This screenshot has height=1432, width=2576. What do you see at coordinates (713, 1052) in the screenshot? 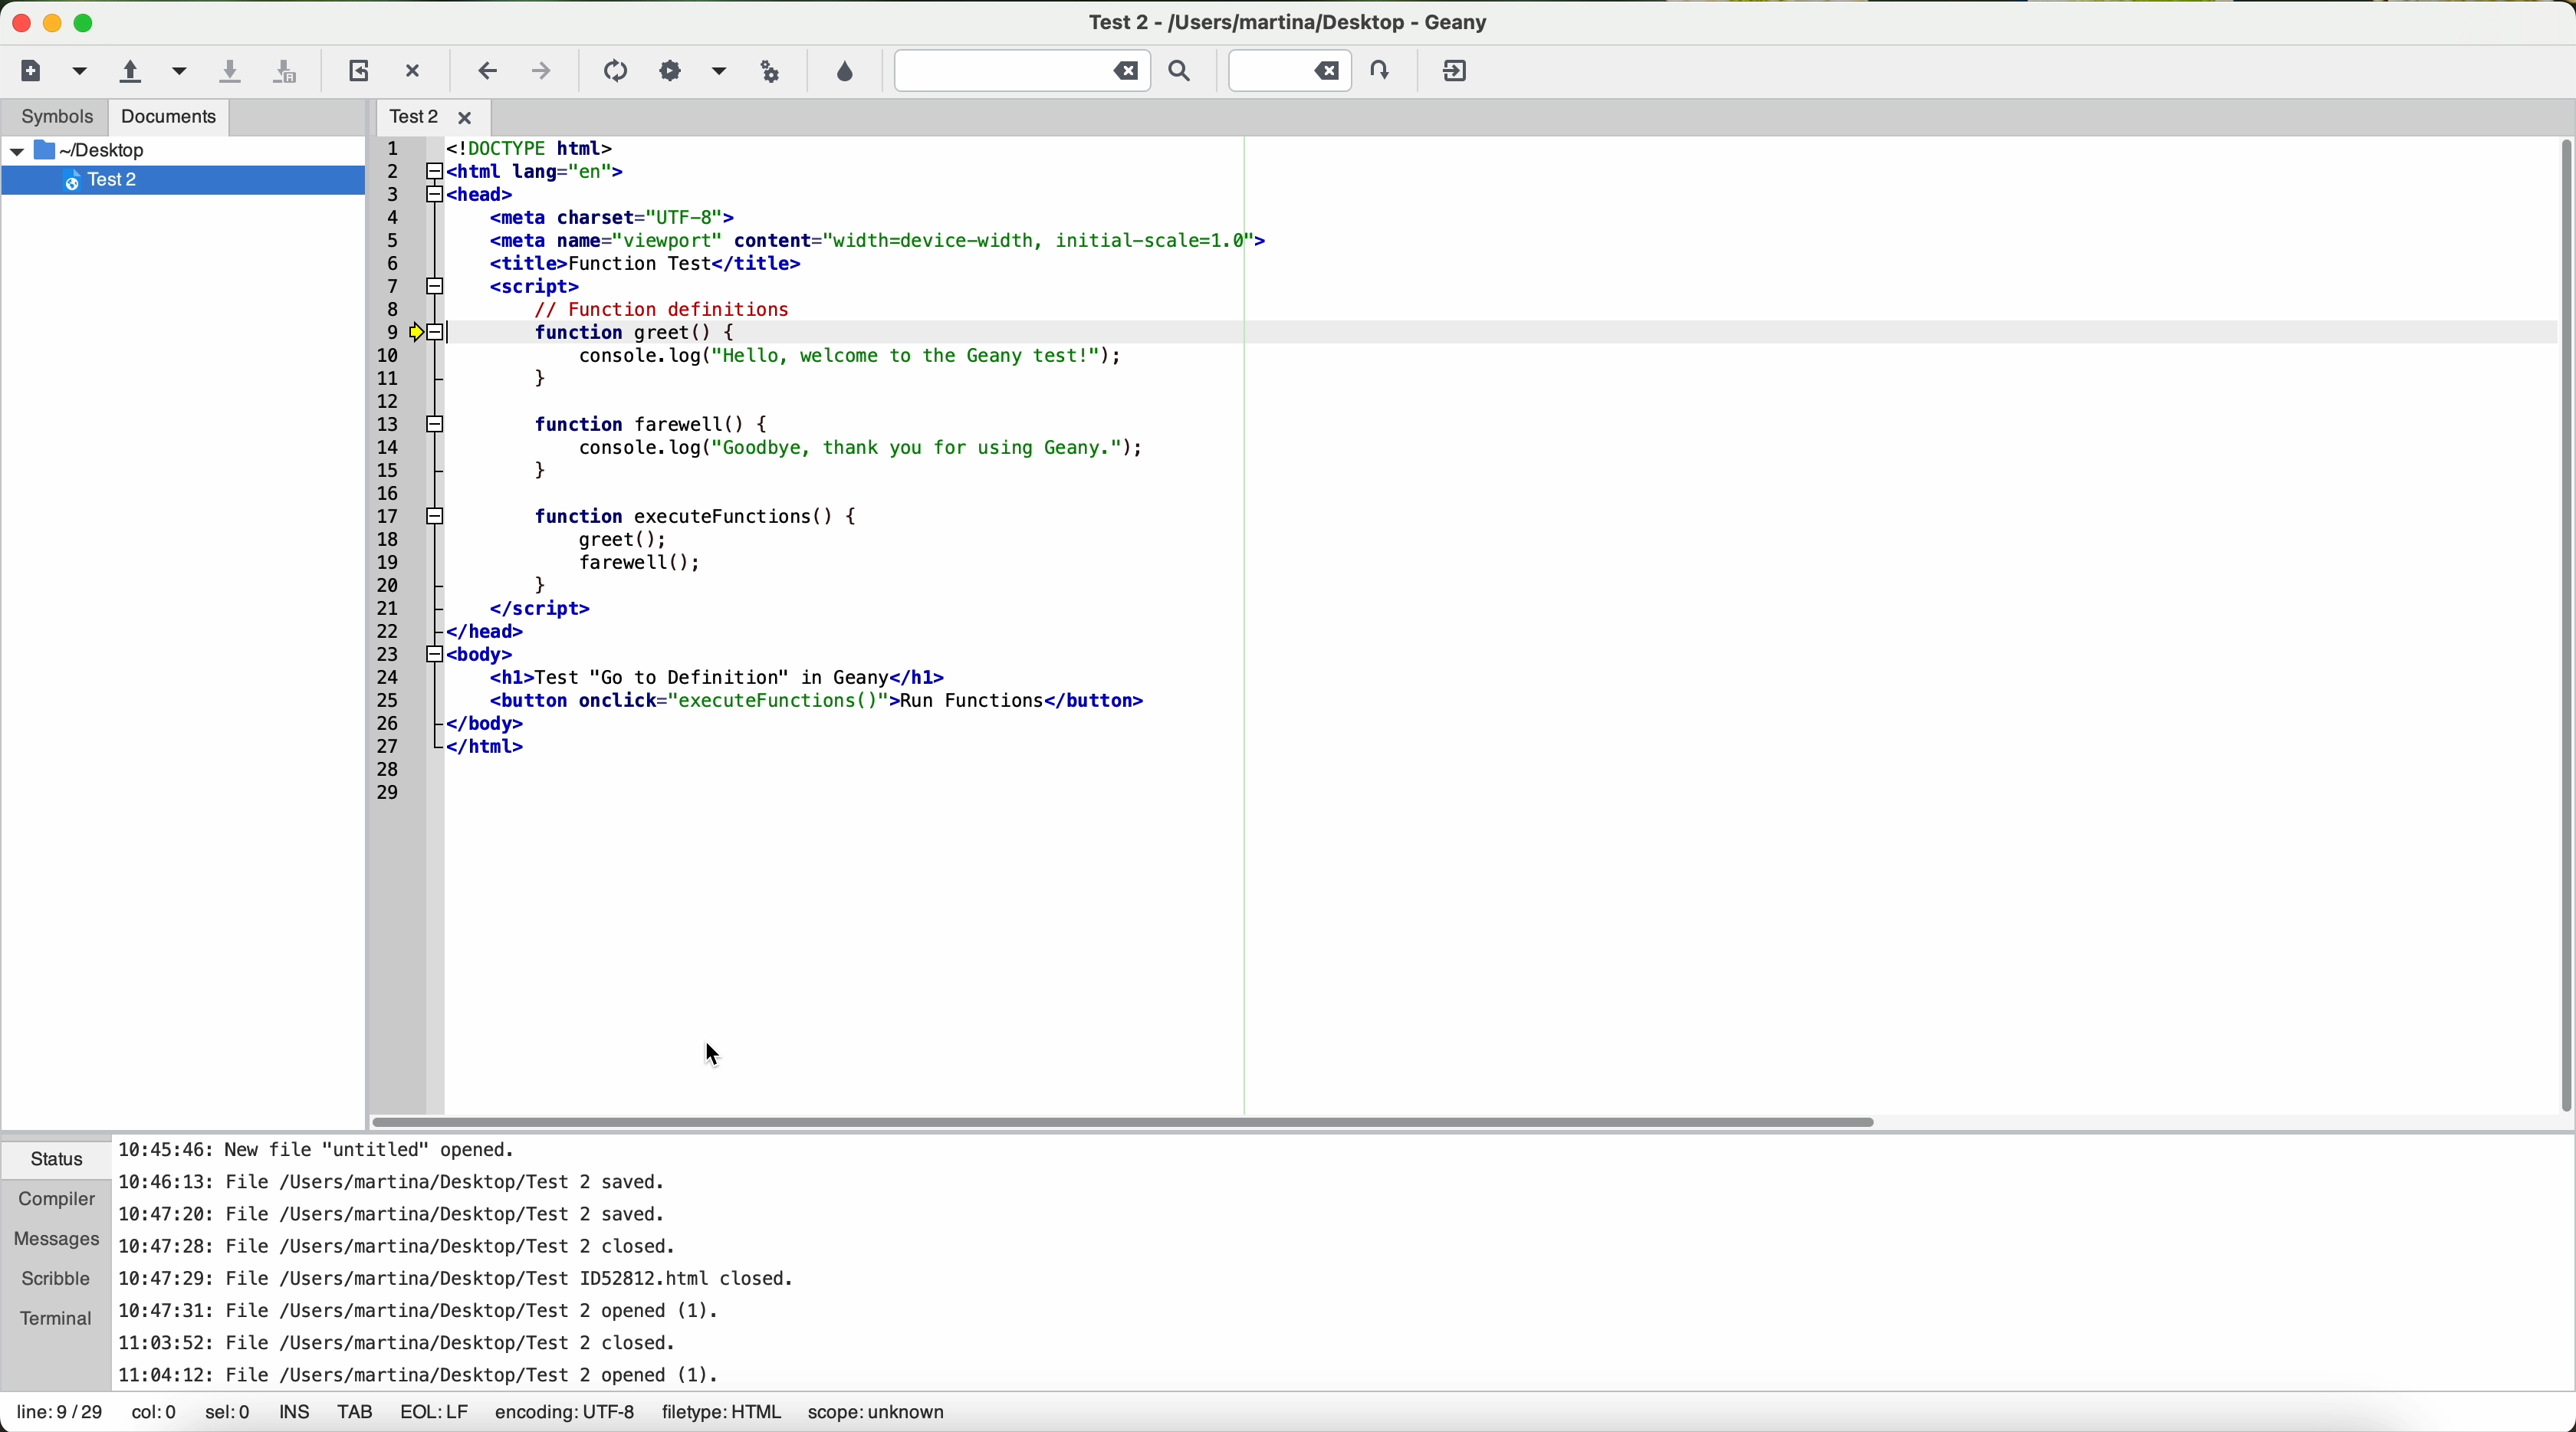
I see `pointer` at bounding box center [713, 1052].